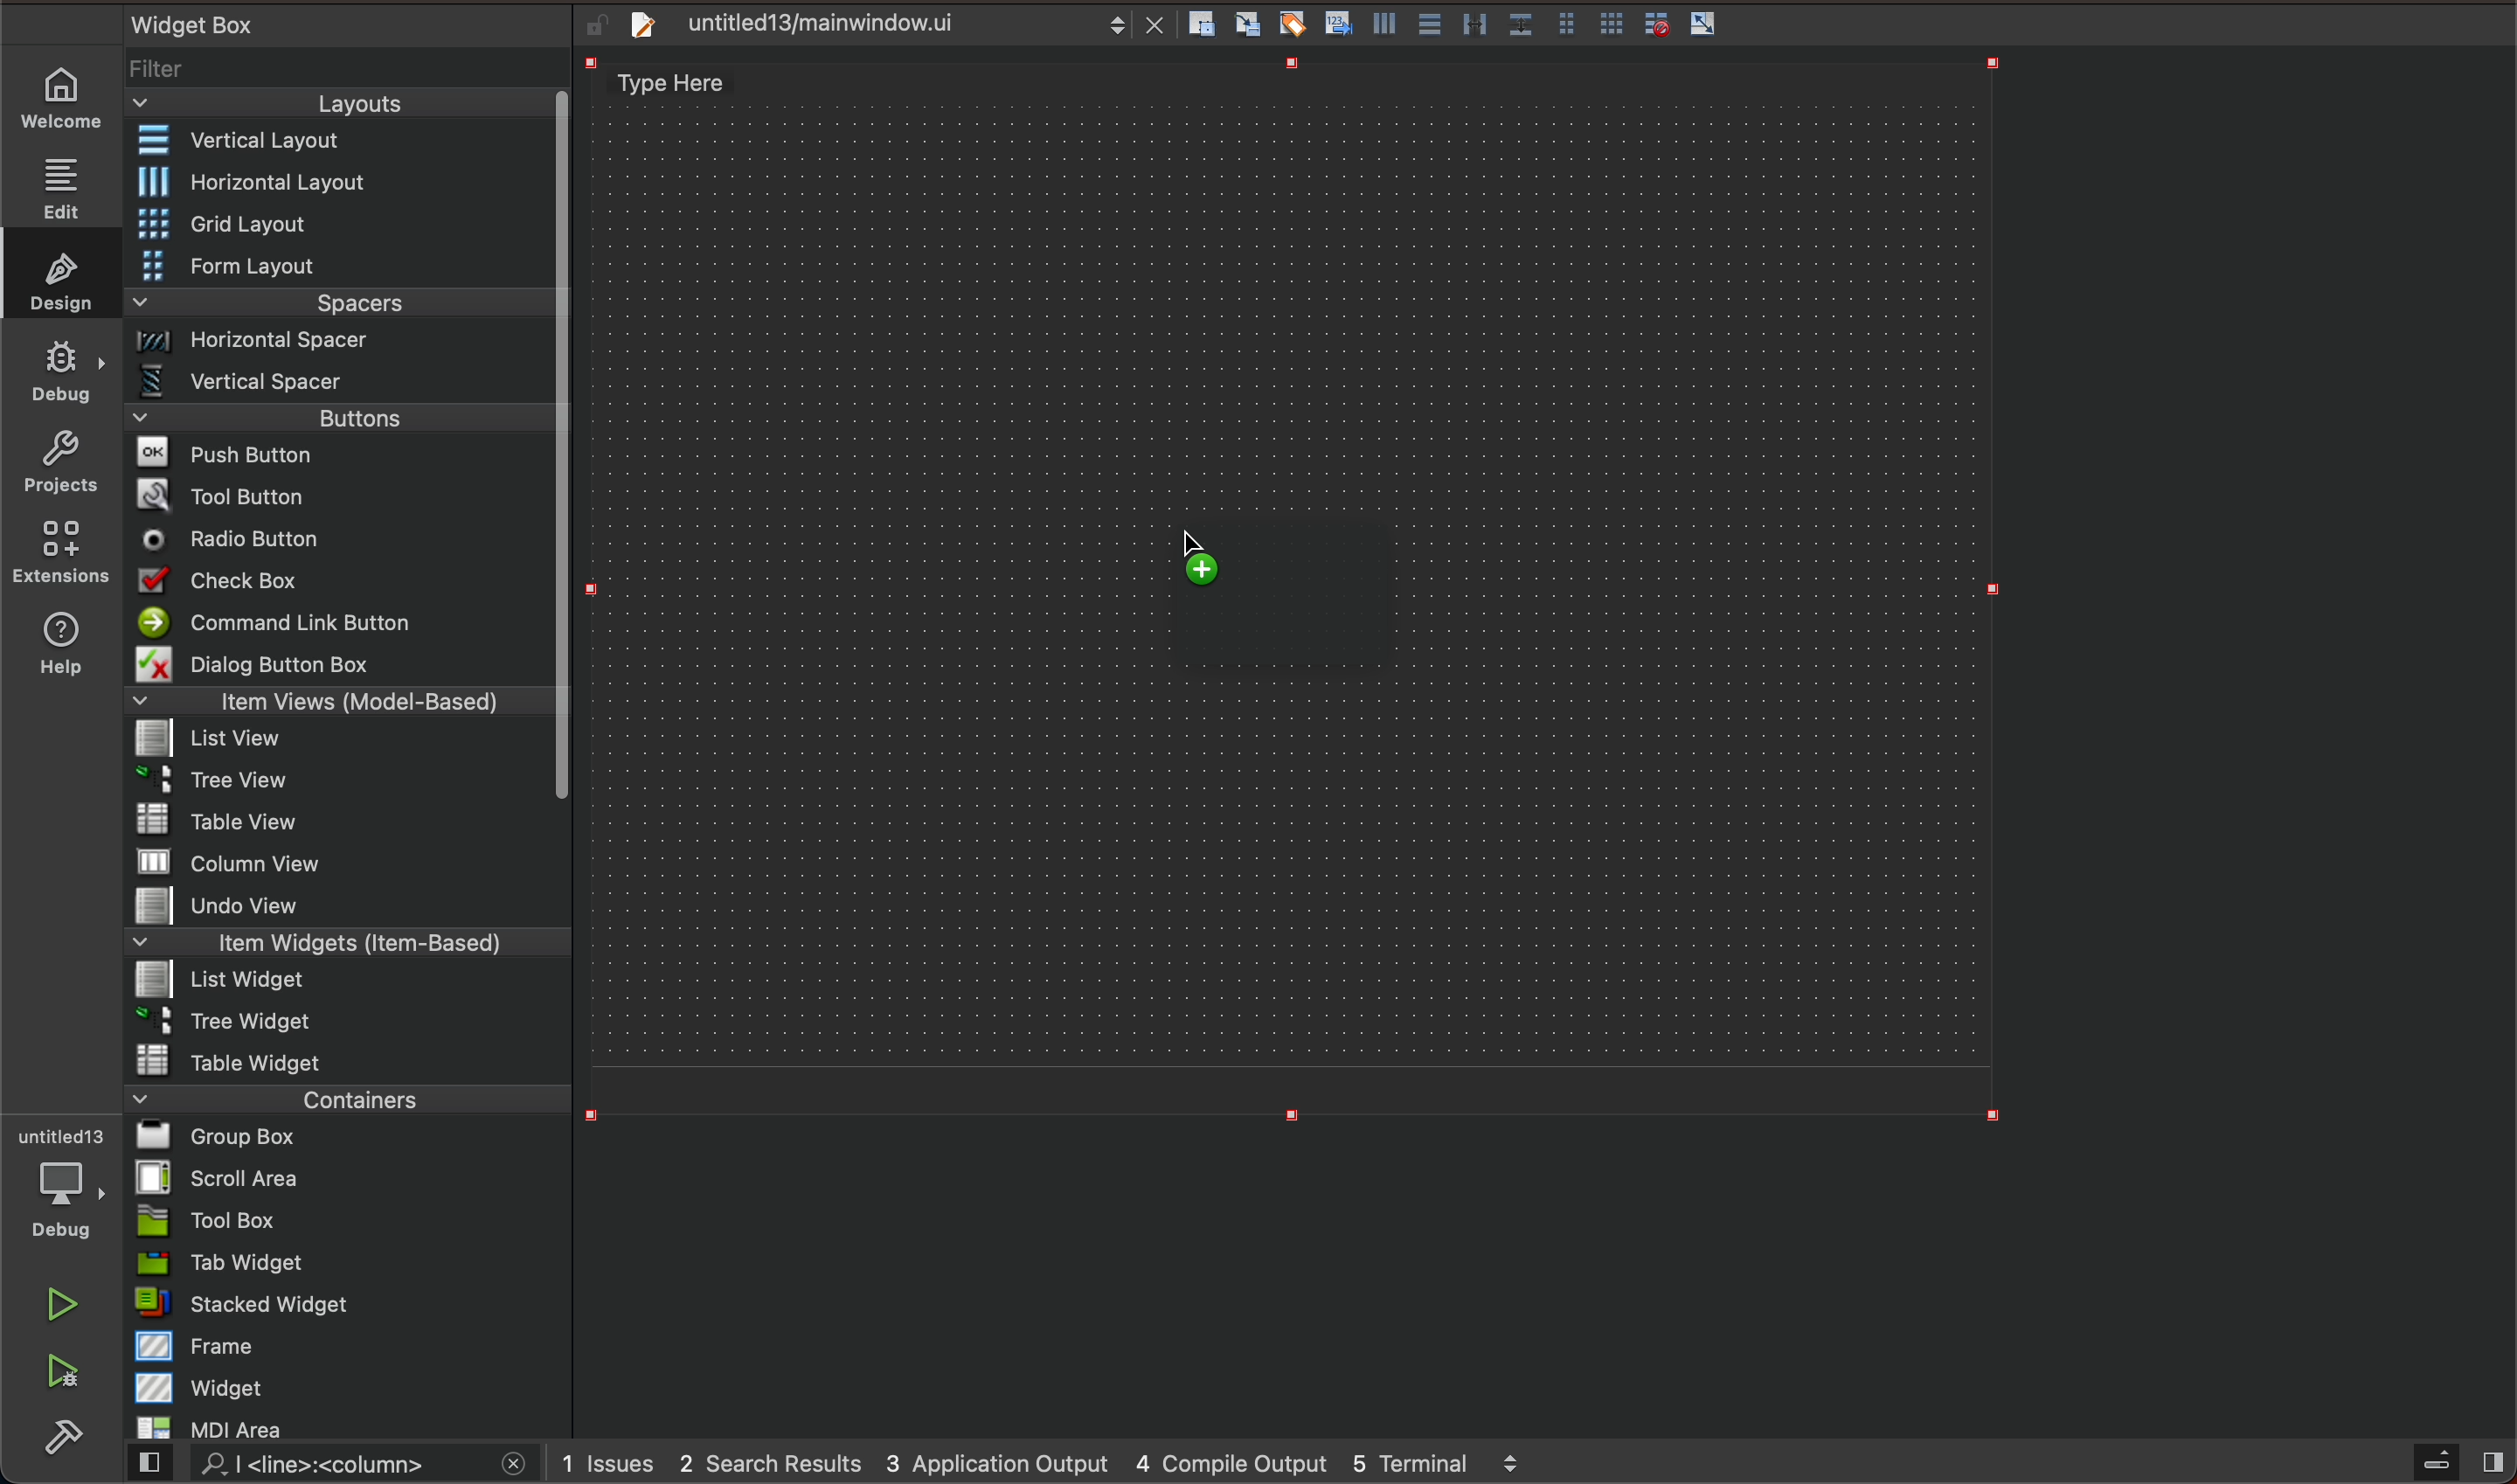 The image size is (2517, 1484). I want to click on scroll area, so click(345, 1177).